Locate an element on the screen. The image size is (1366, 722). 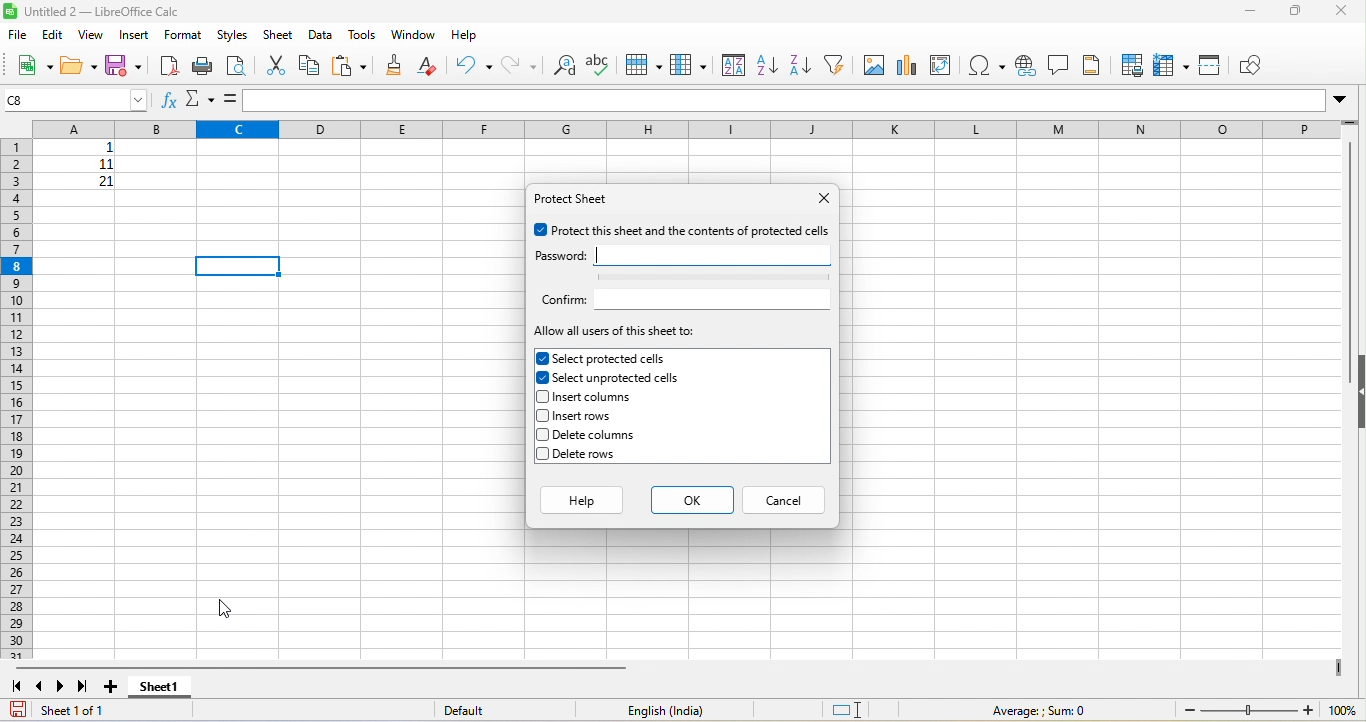
file is located at coordinates (16, 37).